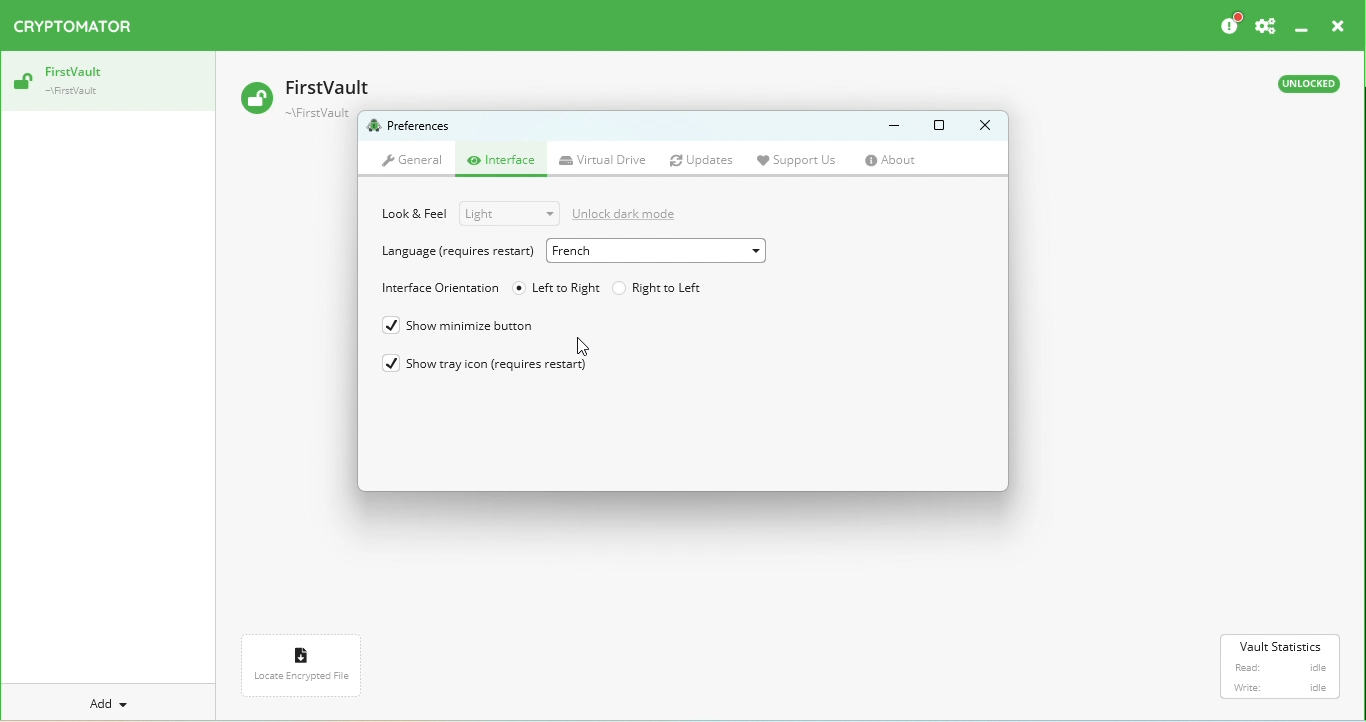 The image size is (1366, 722). I want to click on Vault, so click(105, 82).